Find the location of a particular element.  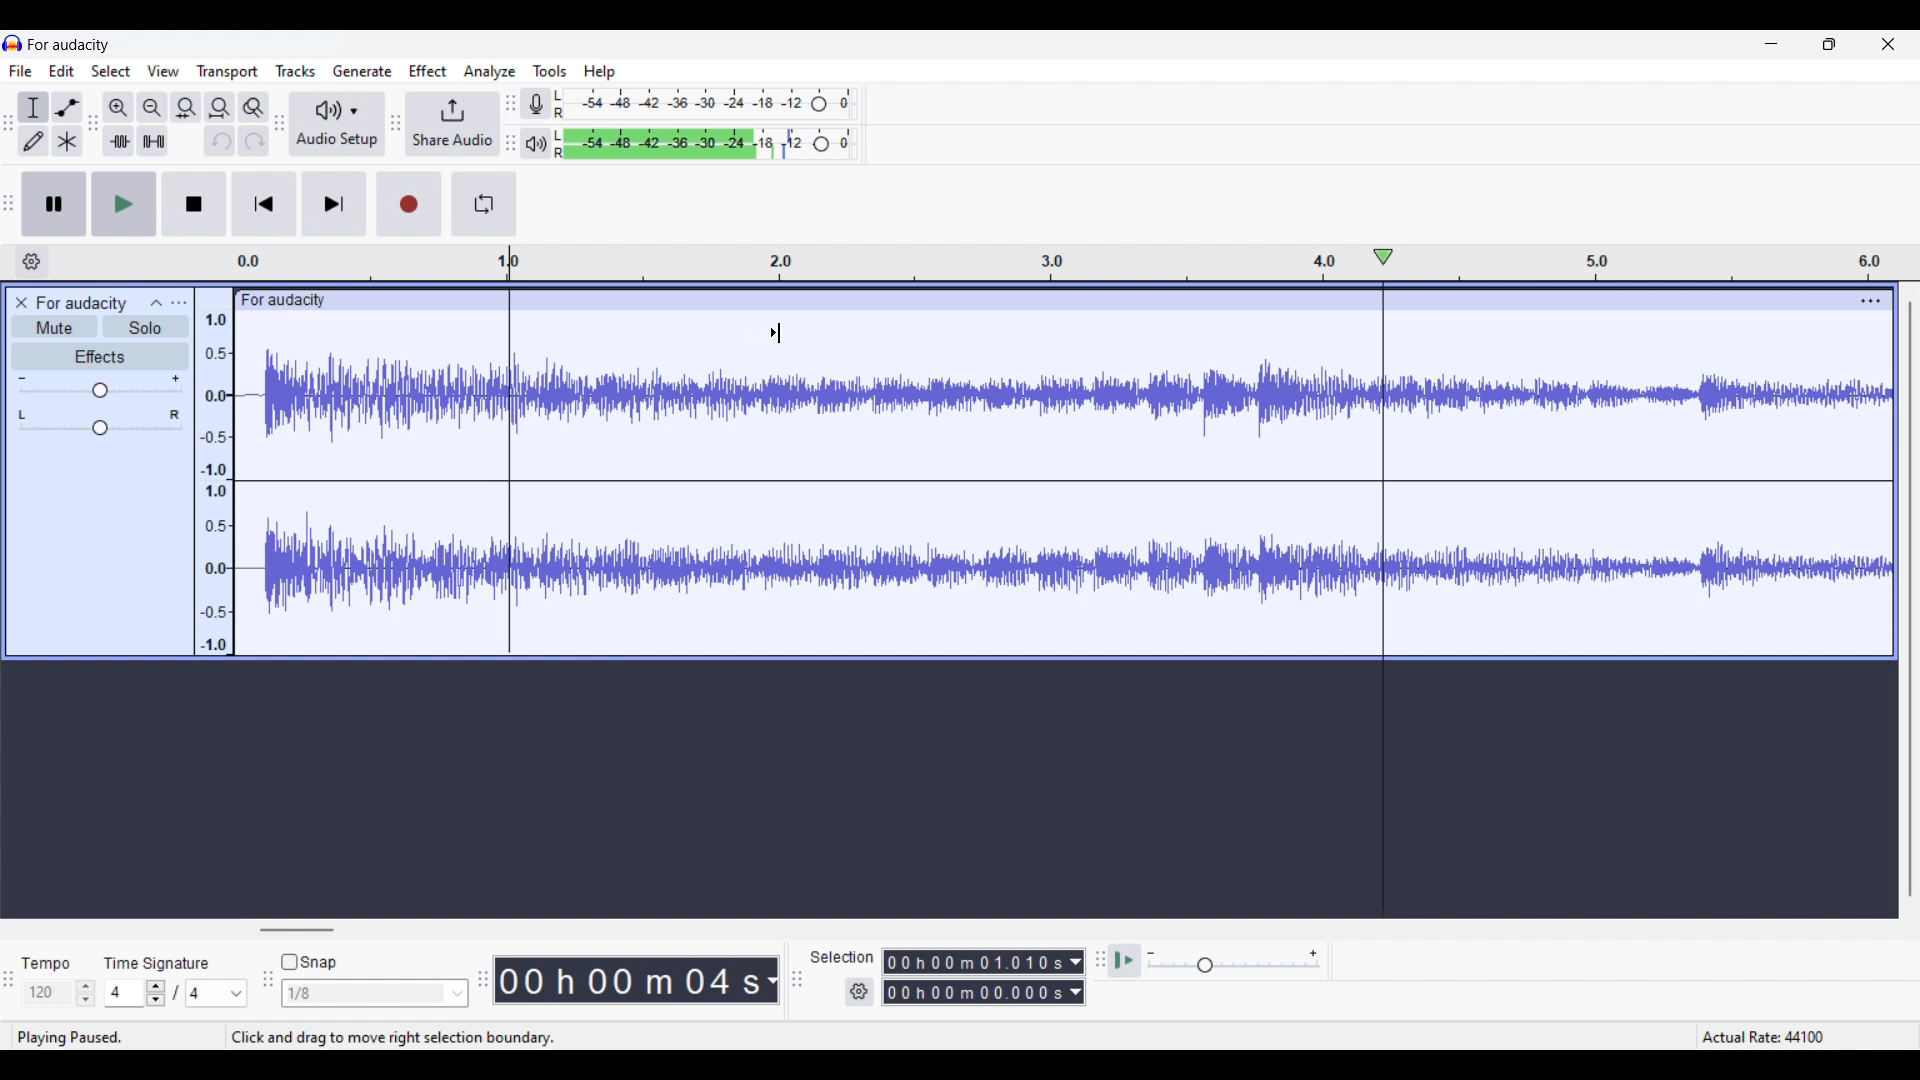

Envelop tool is located at coordinates (68, 108).